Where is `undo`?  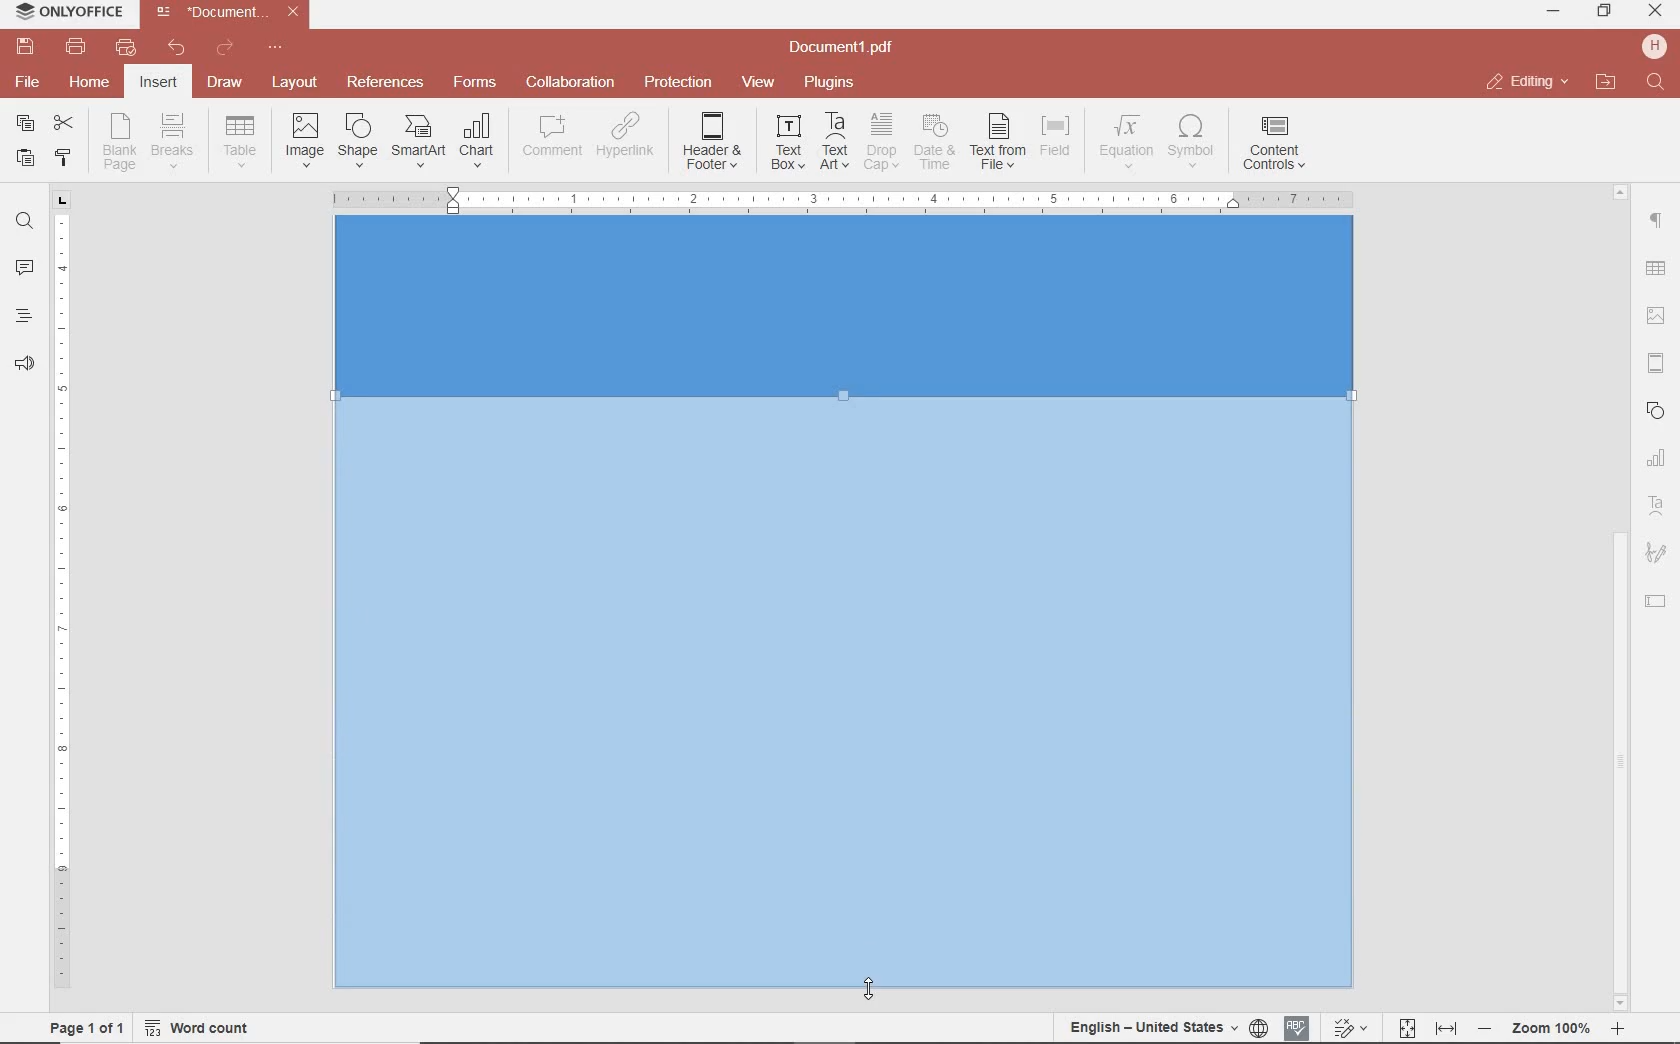 undo is located at coordinates (177, 48).